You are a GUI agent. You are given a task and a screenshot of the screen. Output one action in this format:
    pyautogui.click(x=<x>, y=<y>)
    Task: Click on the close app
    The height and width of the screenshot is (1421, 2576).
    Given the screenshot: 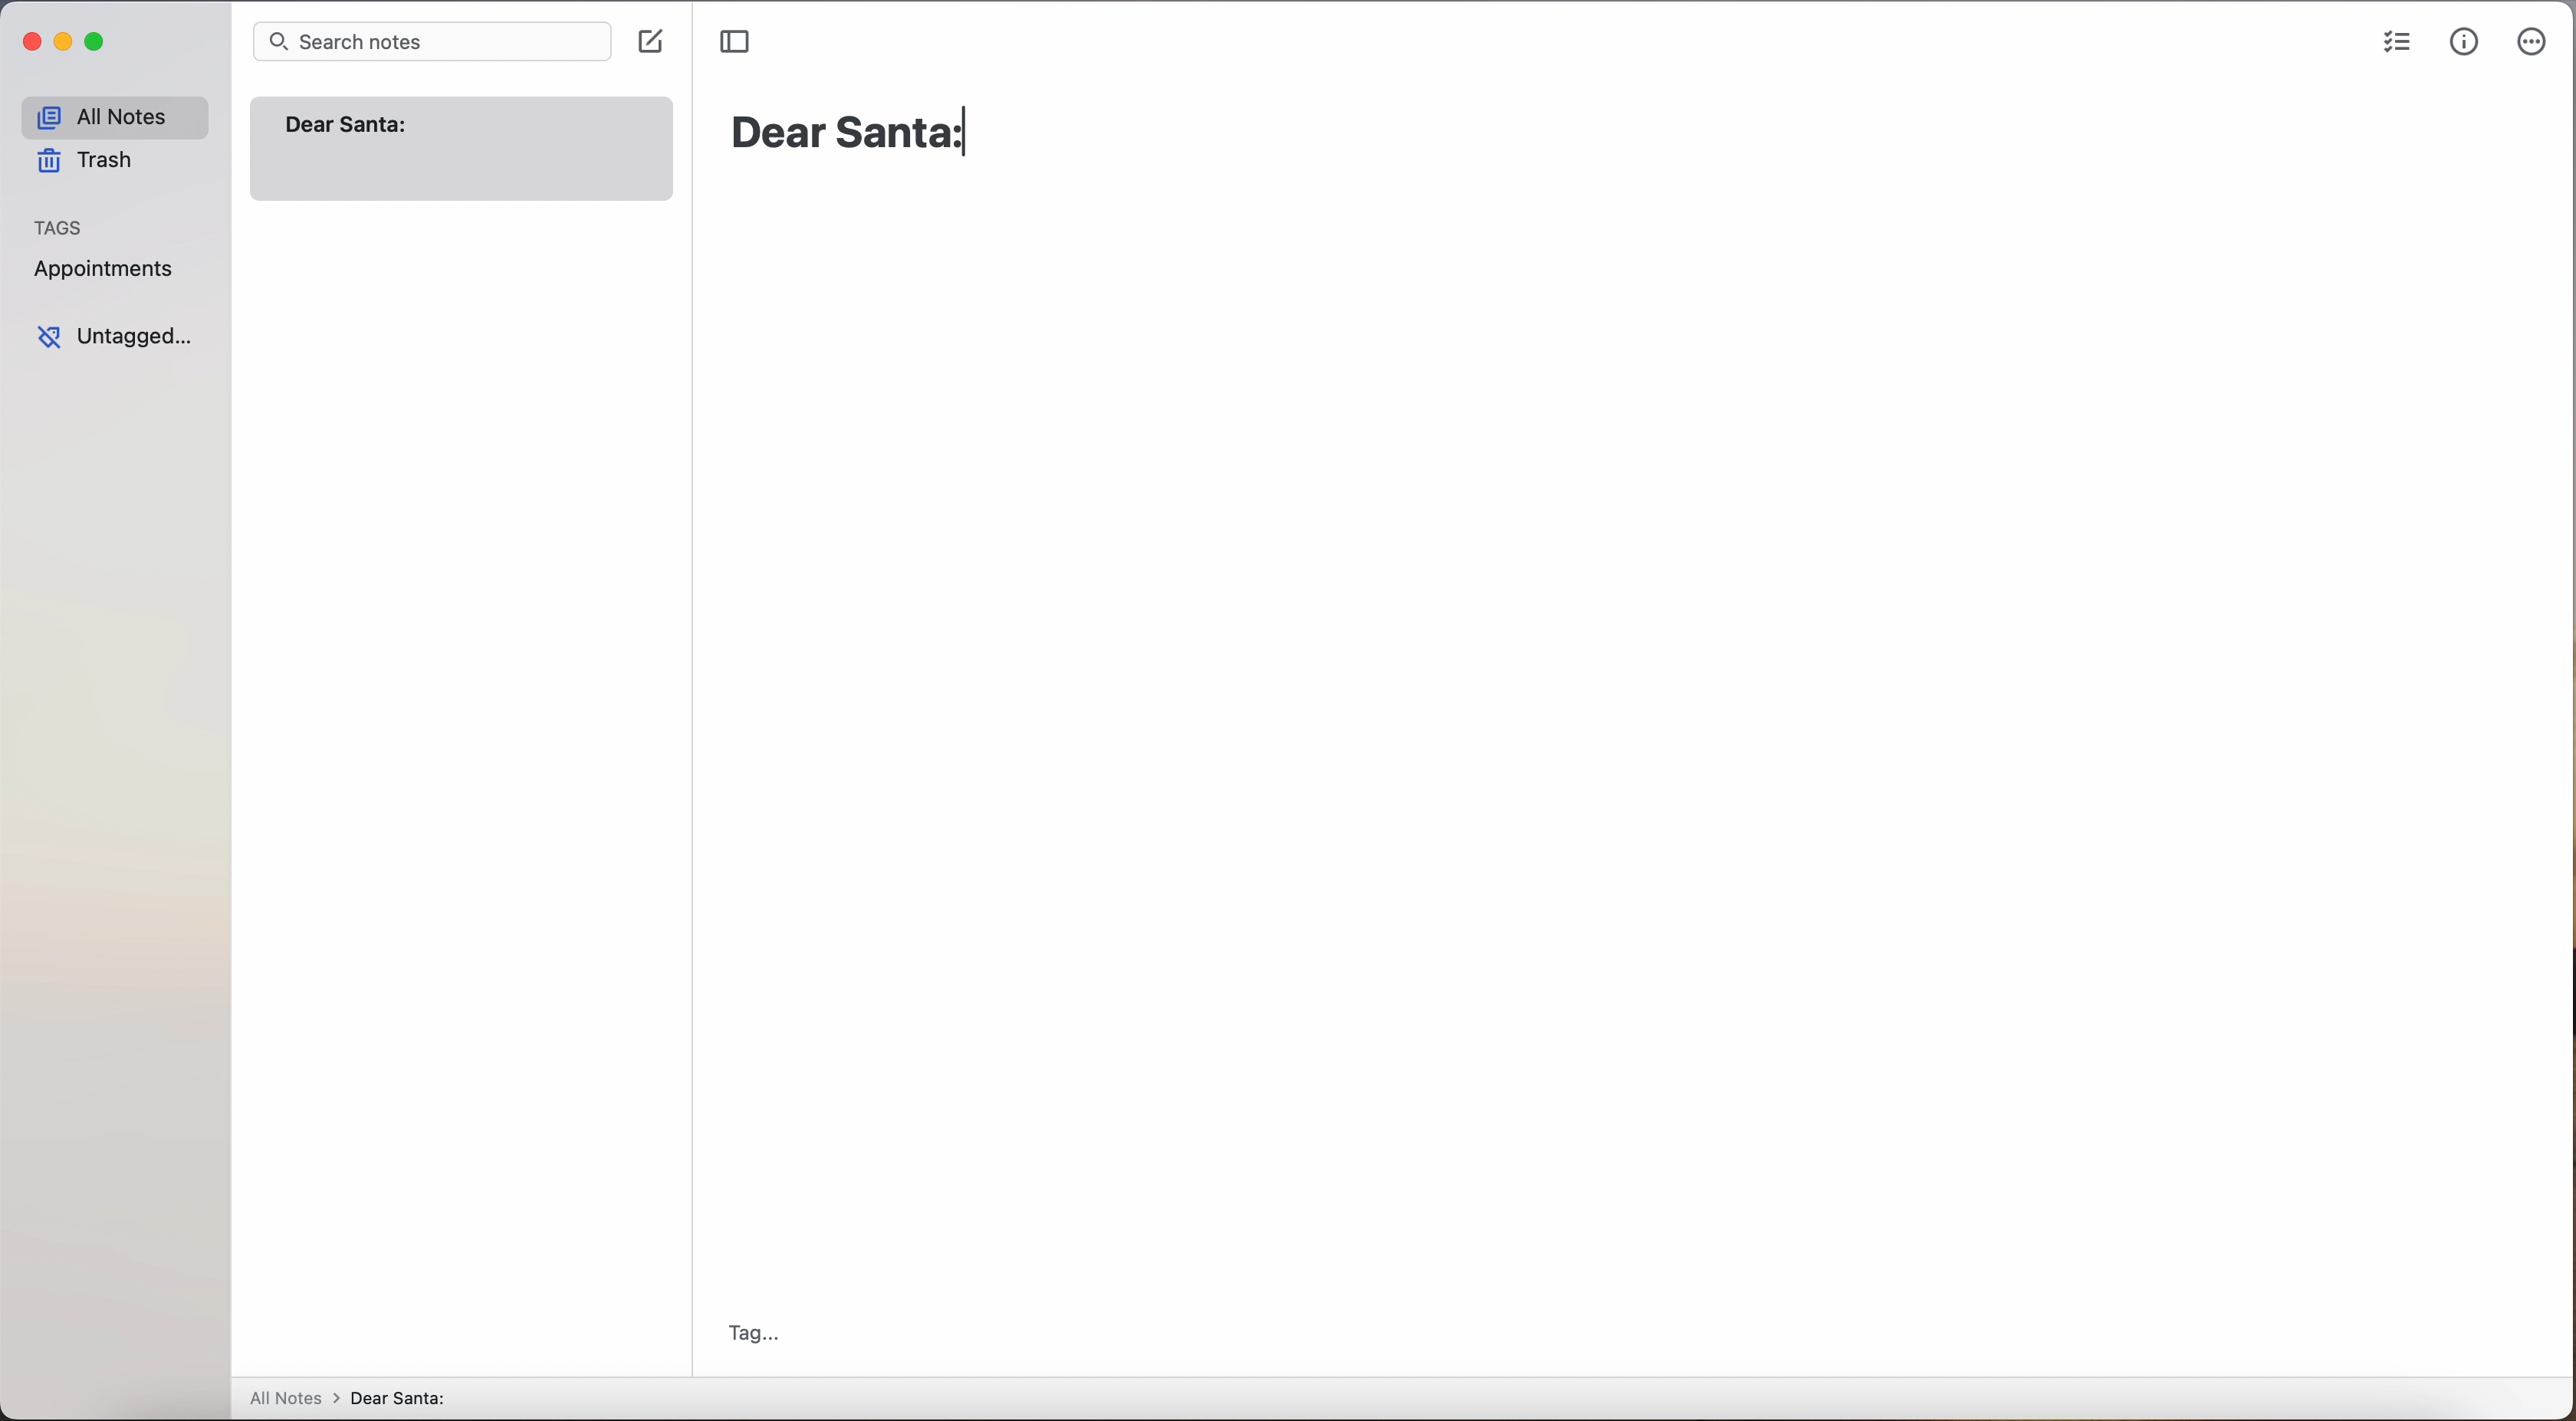 What is the action you would take?
    pyautogui.click(x=30, y=46)
    